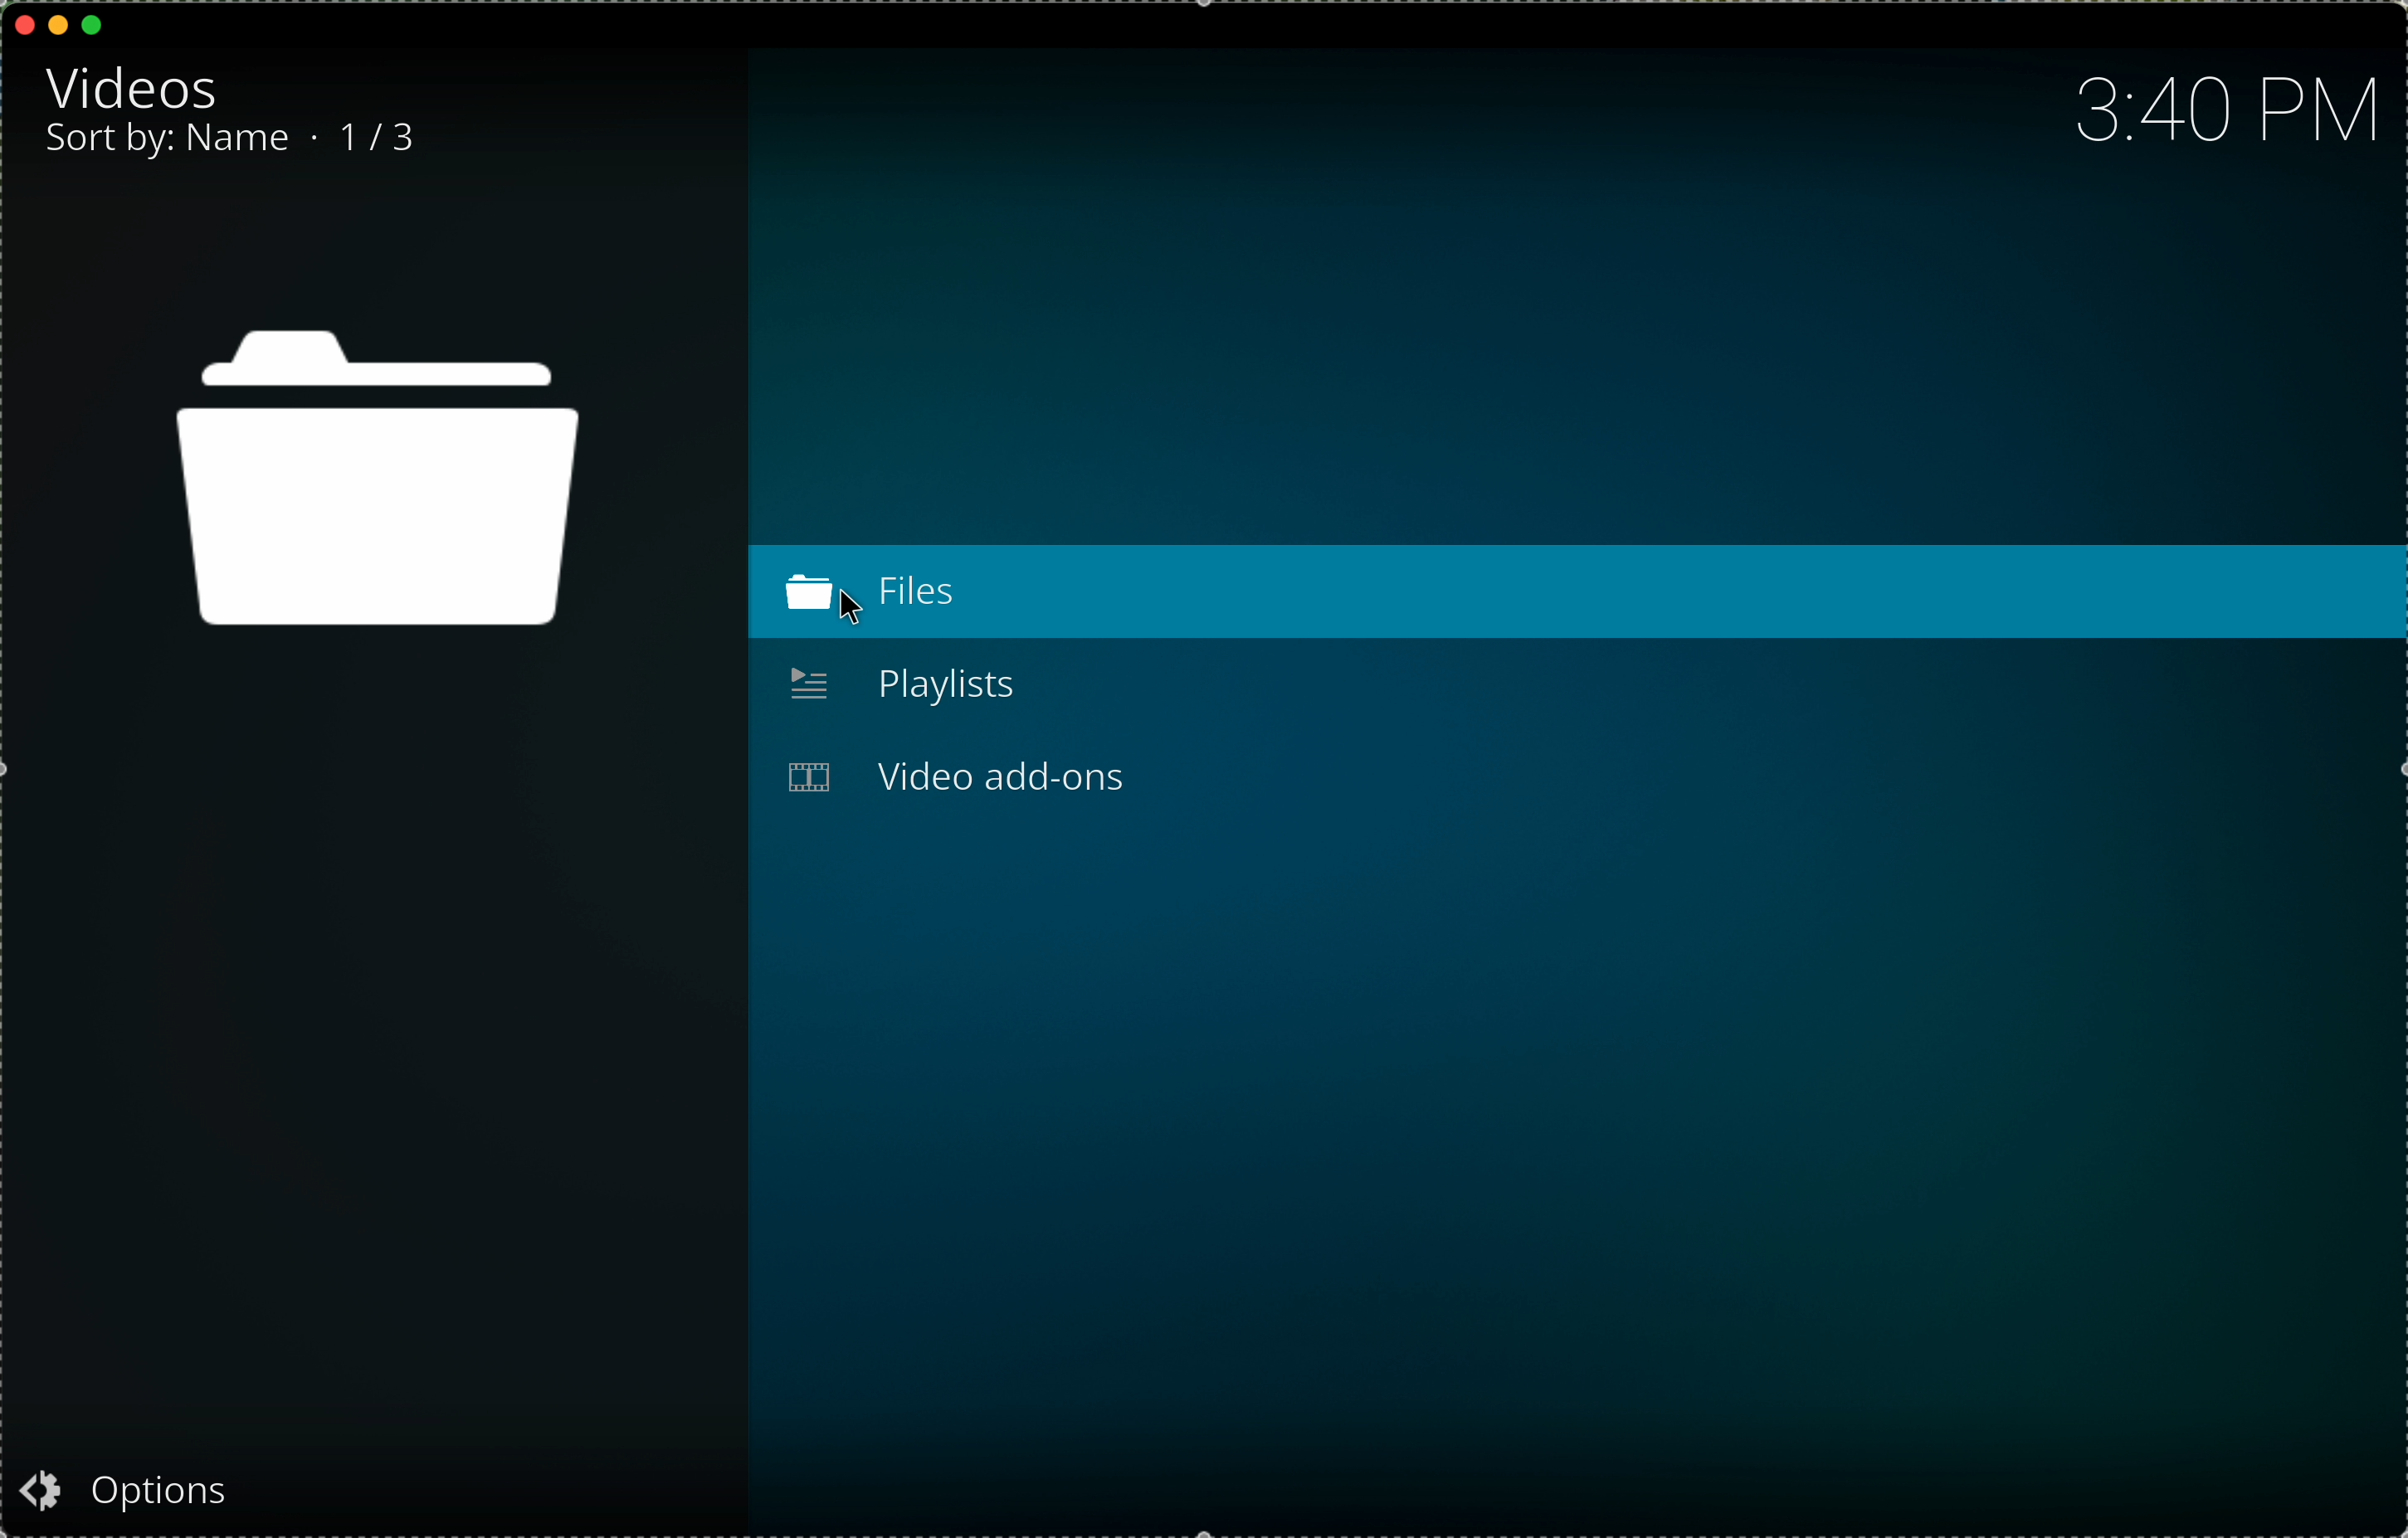 The width and height of the screenshot is (2408, 1538). Describe the element at coordinates (122, 1492) in the screenshot. I see `options` at that location.